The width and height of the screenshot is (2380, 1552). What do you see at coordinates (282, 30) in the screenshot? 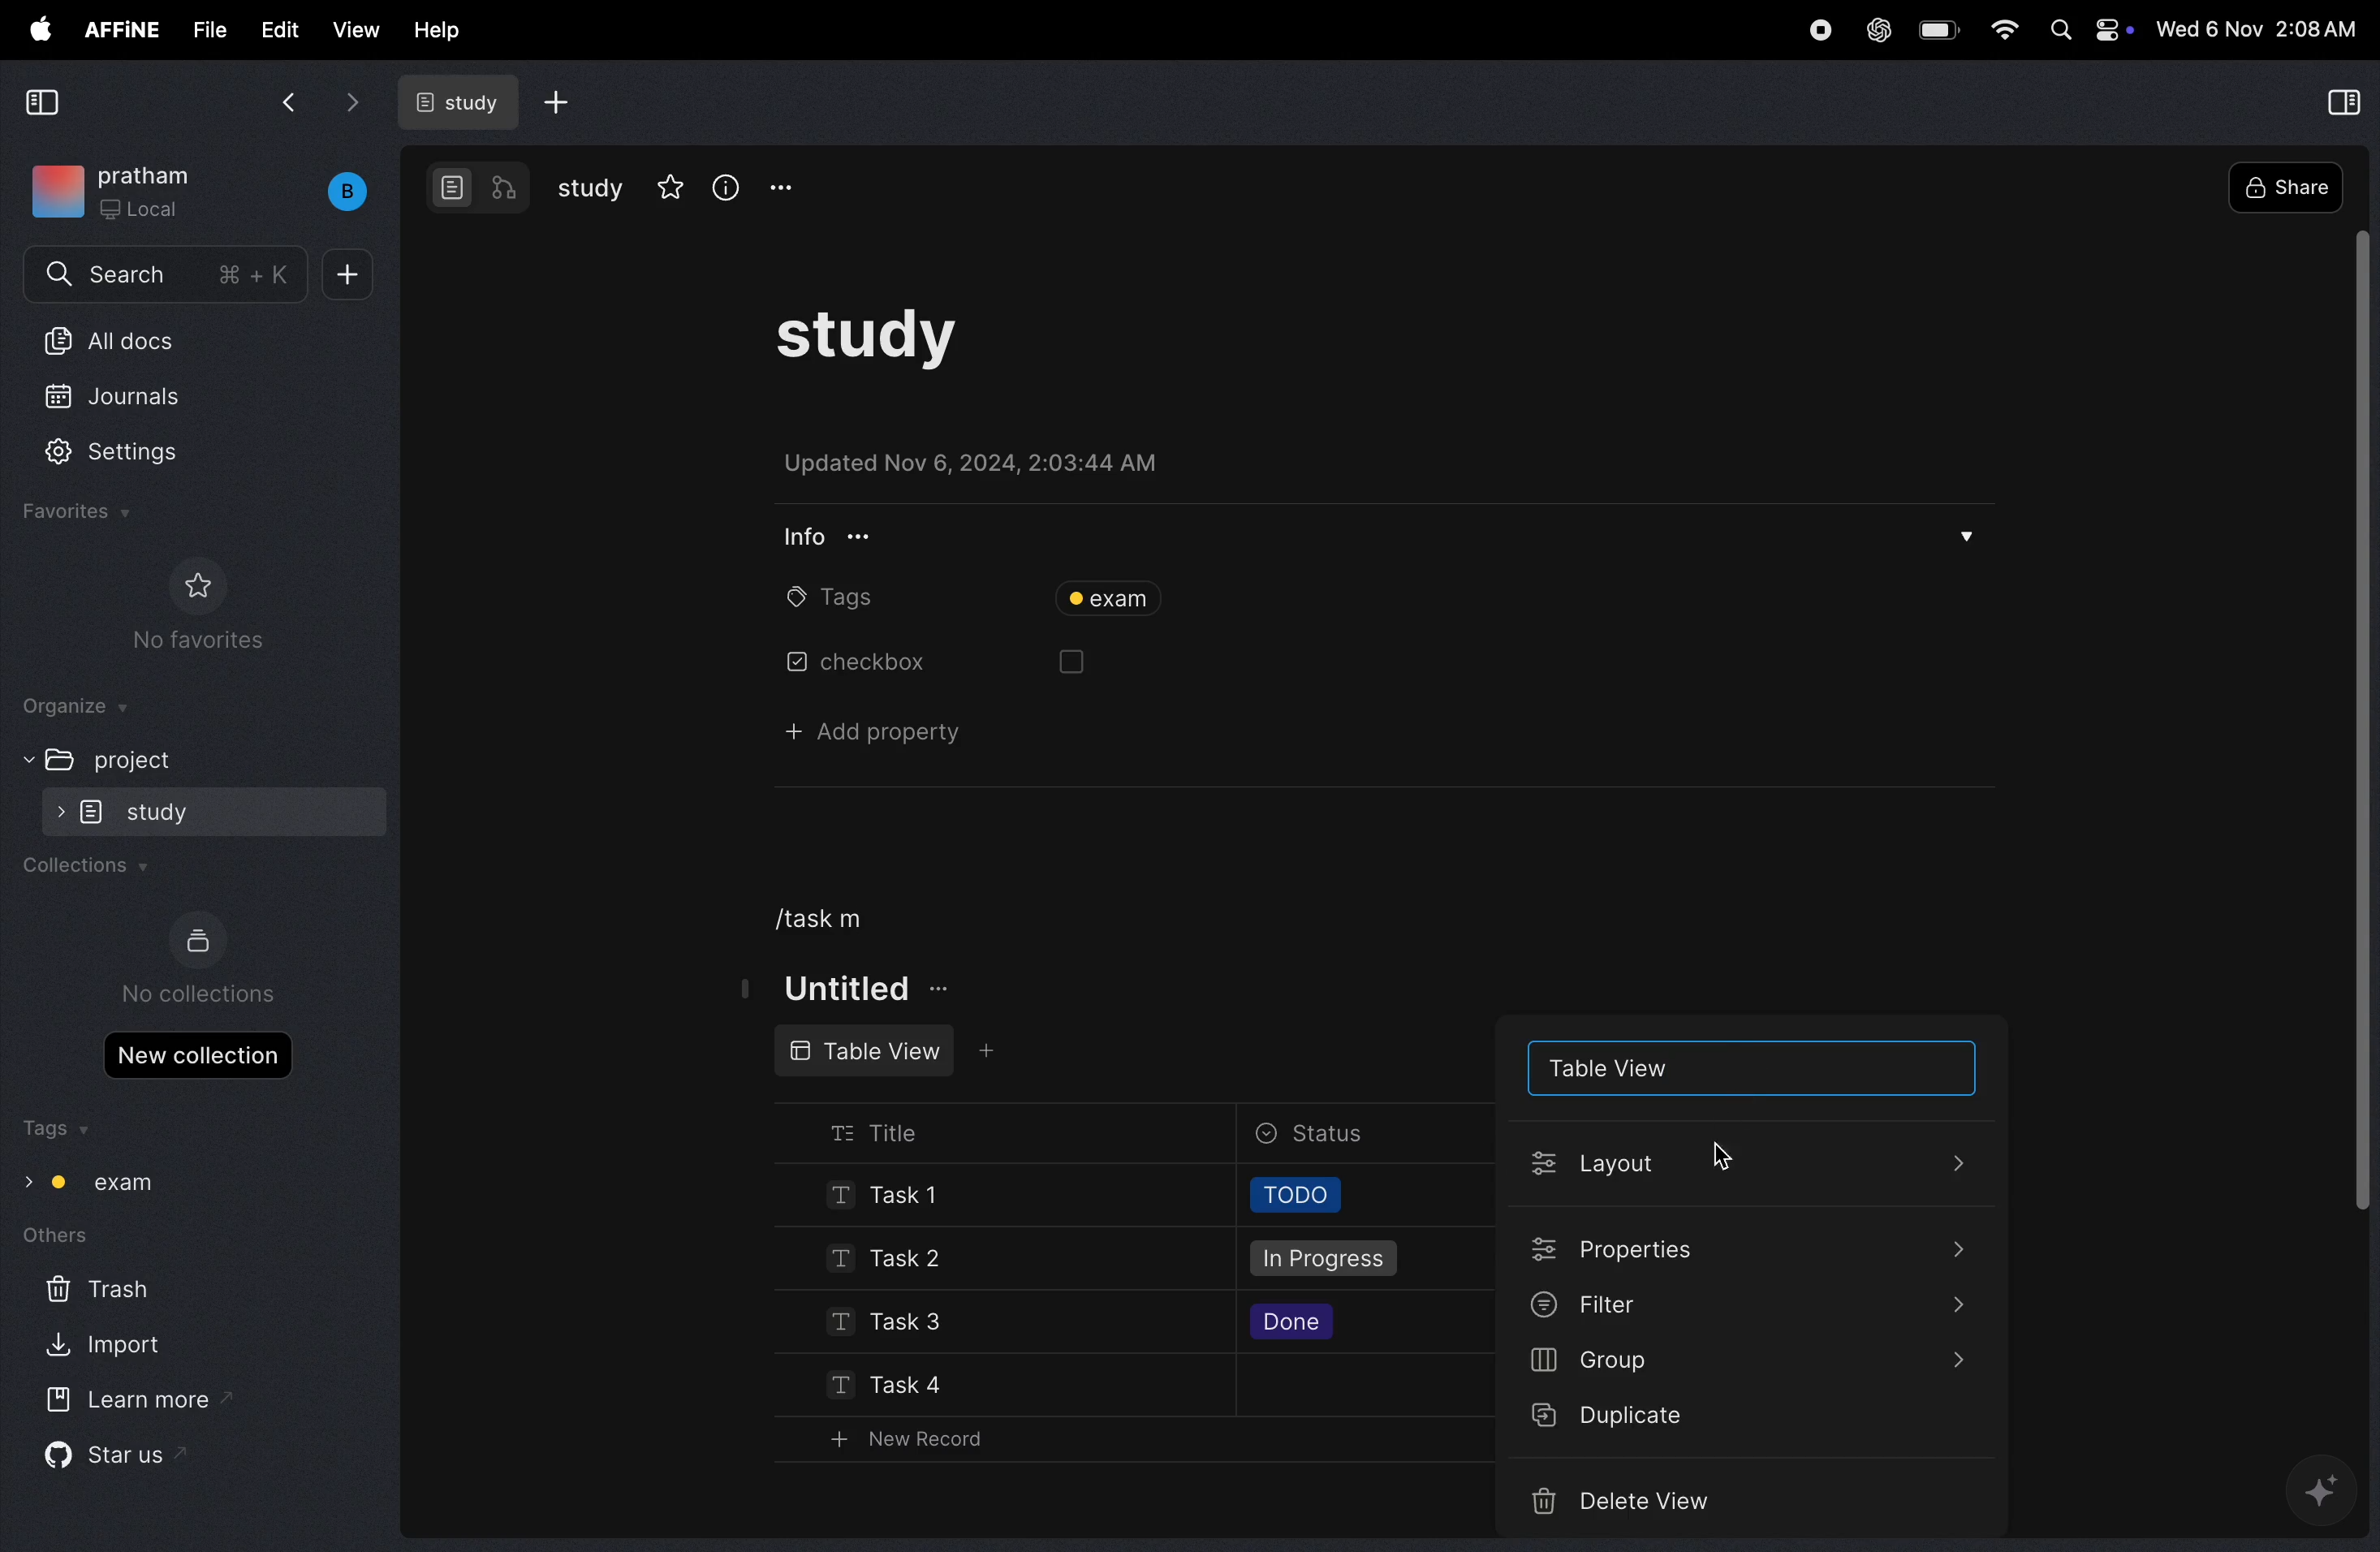
I see `edit` at bounding box center [282, 30].